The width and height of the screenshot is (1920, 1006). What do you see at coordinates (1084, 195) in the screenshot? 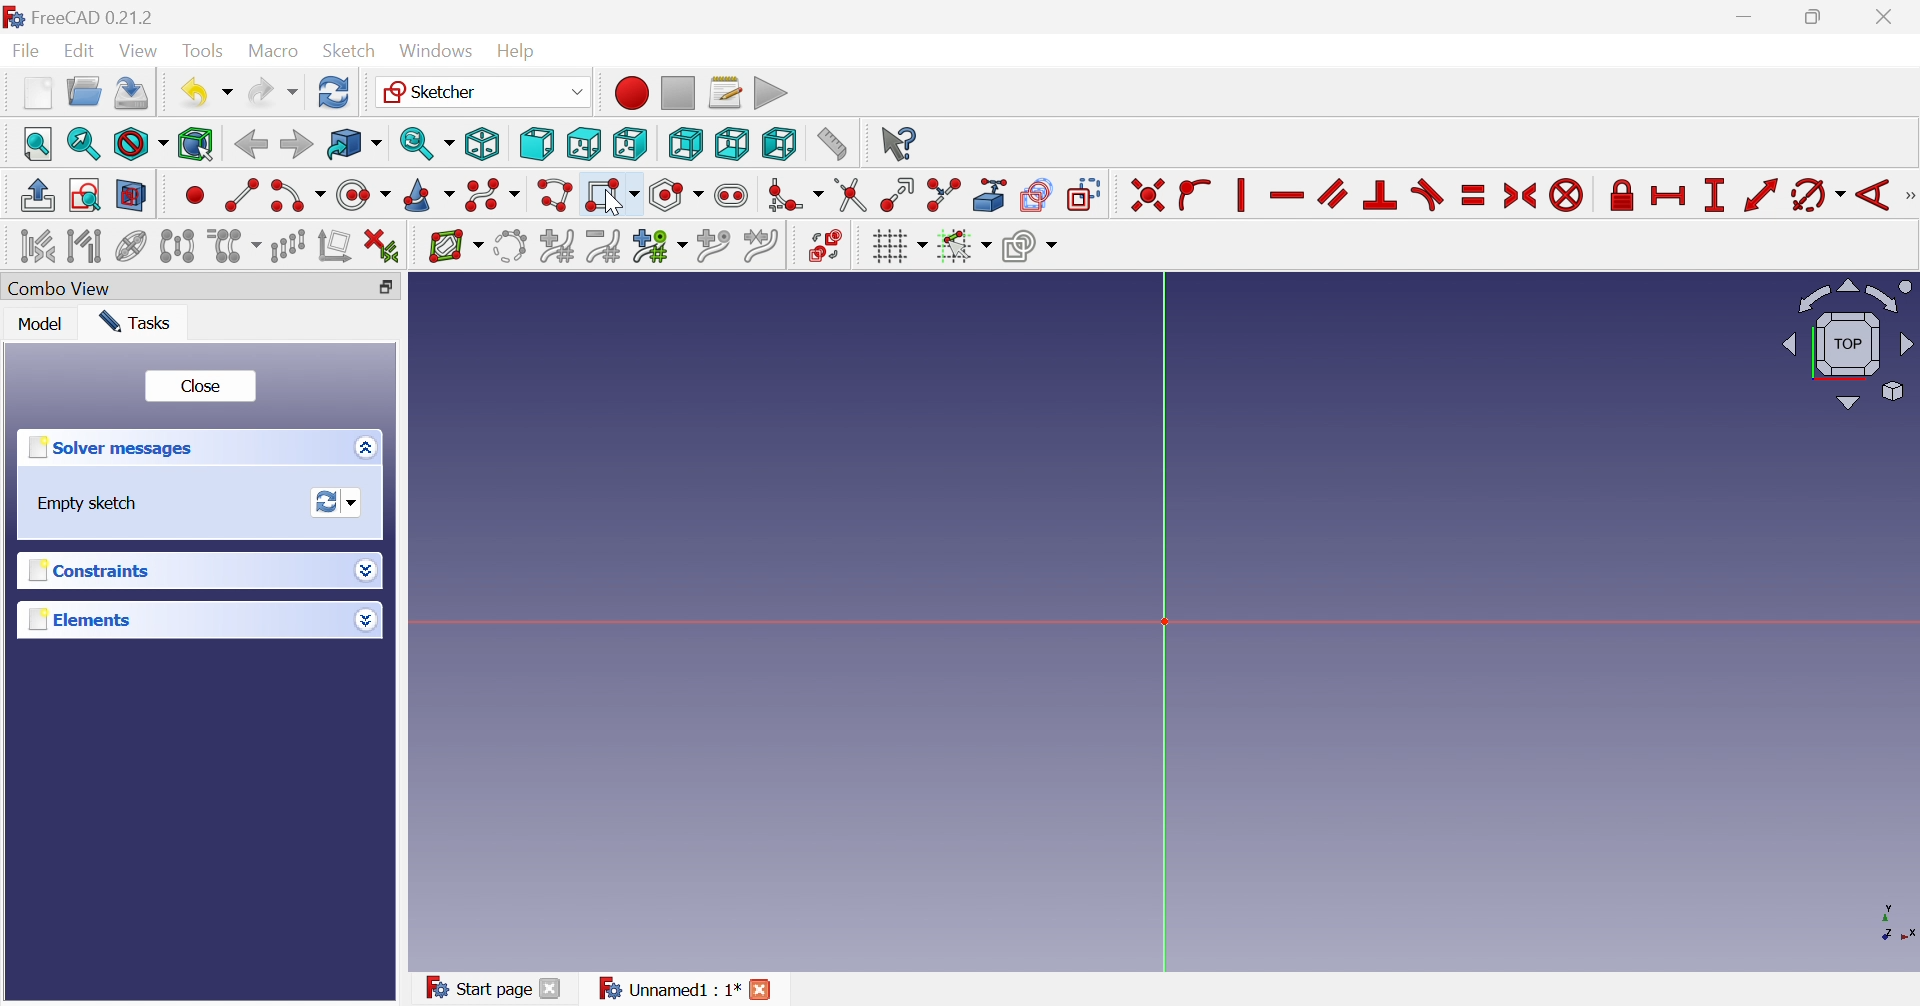
I see `Toggle construction geometry` at bounding box center [1084, 195].